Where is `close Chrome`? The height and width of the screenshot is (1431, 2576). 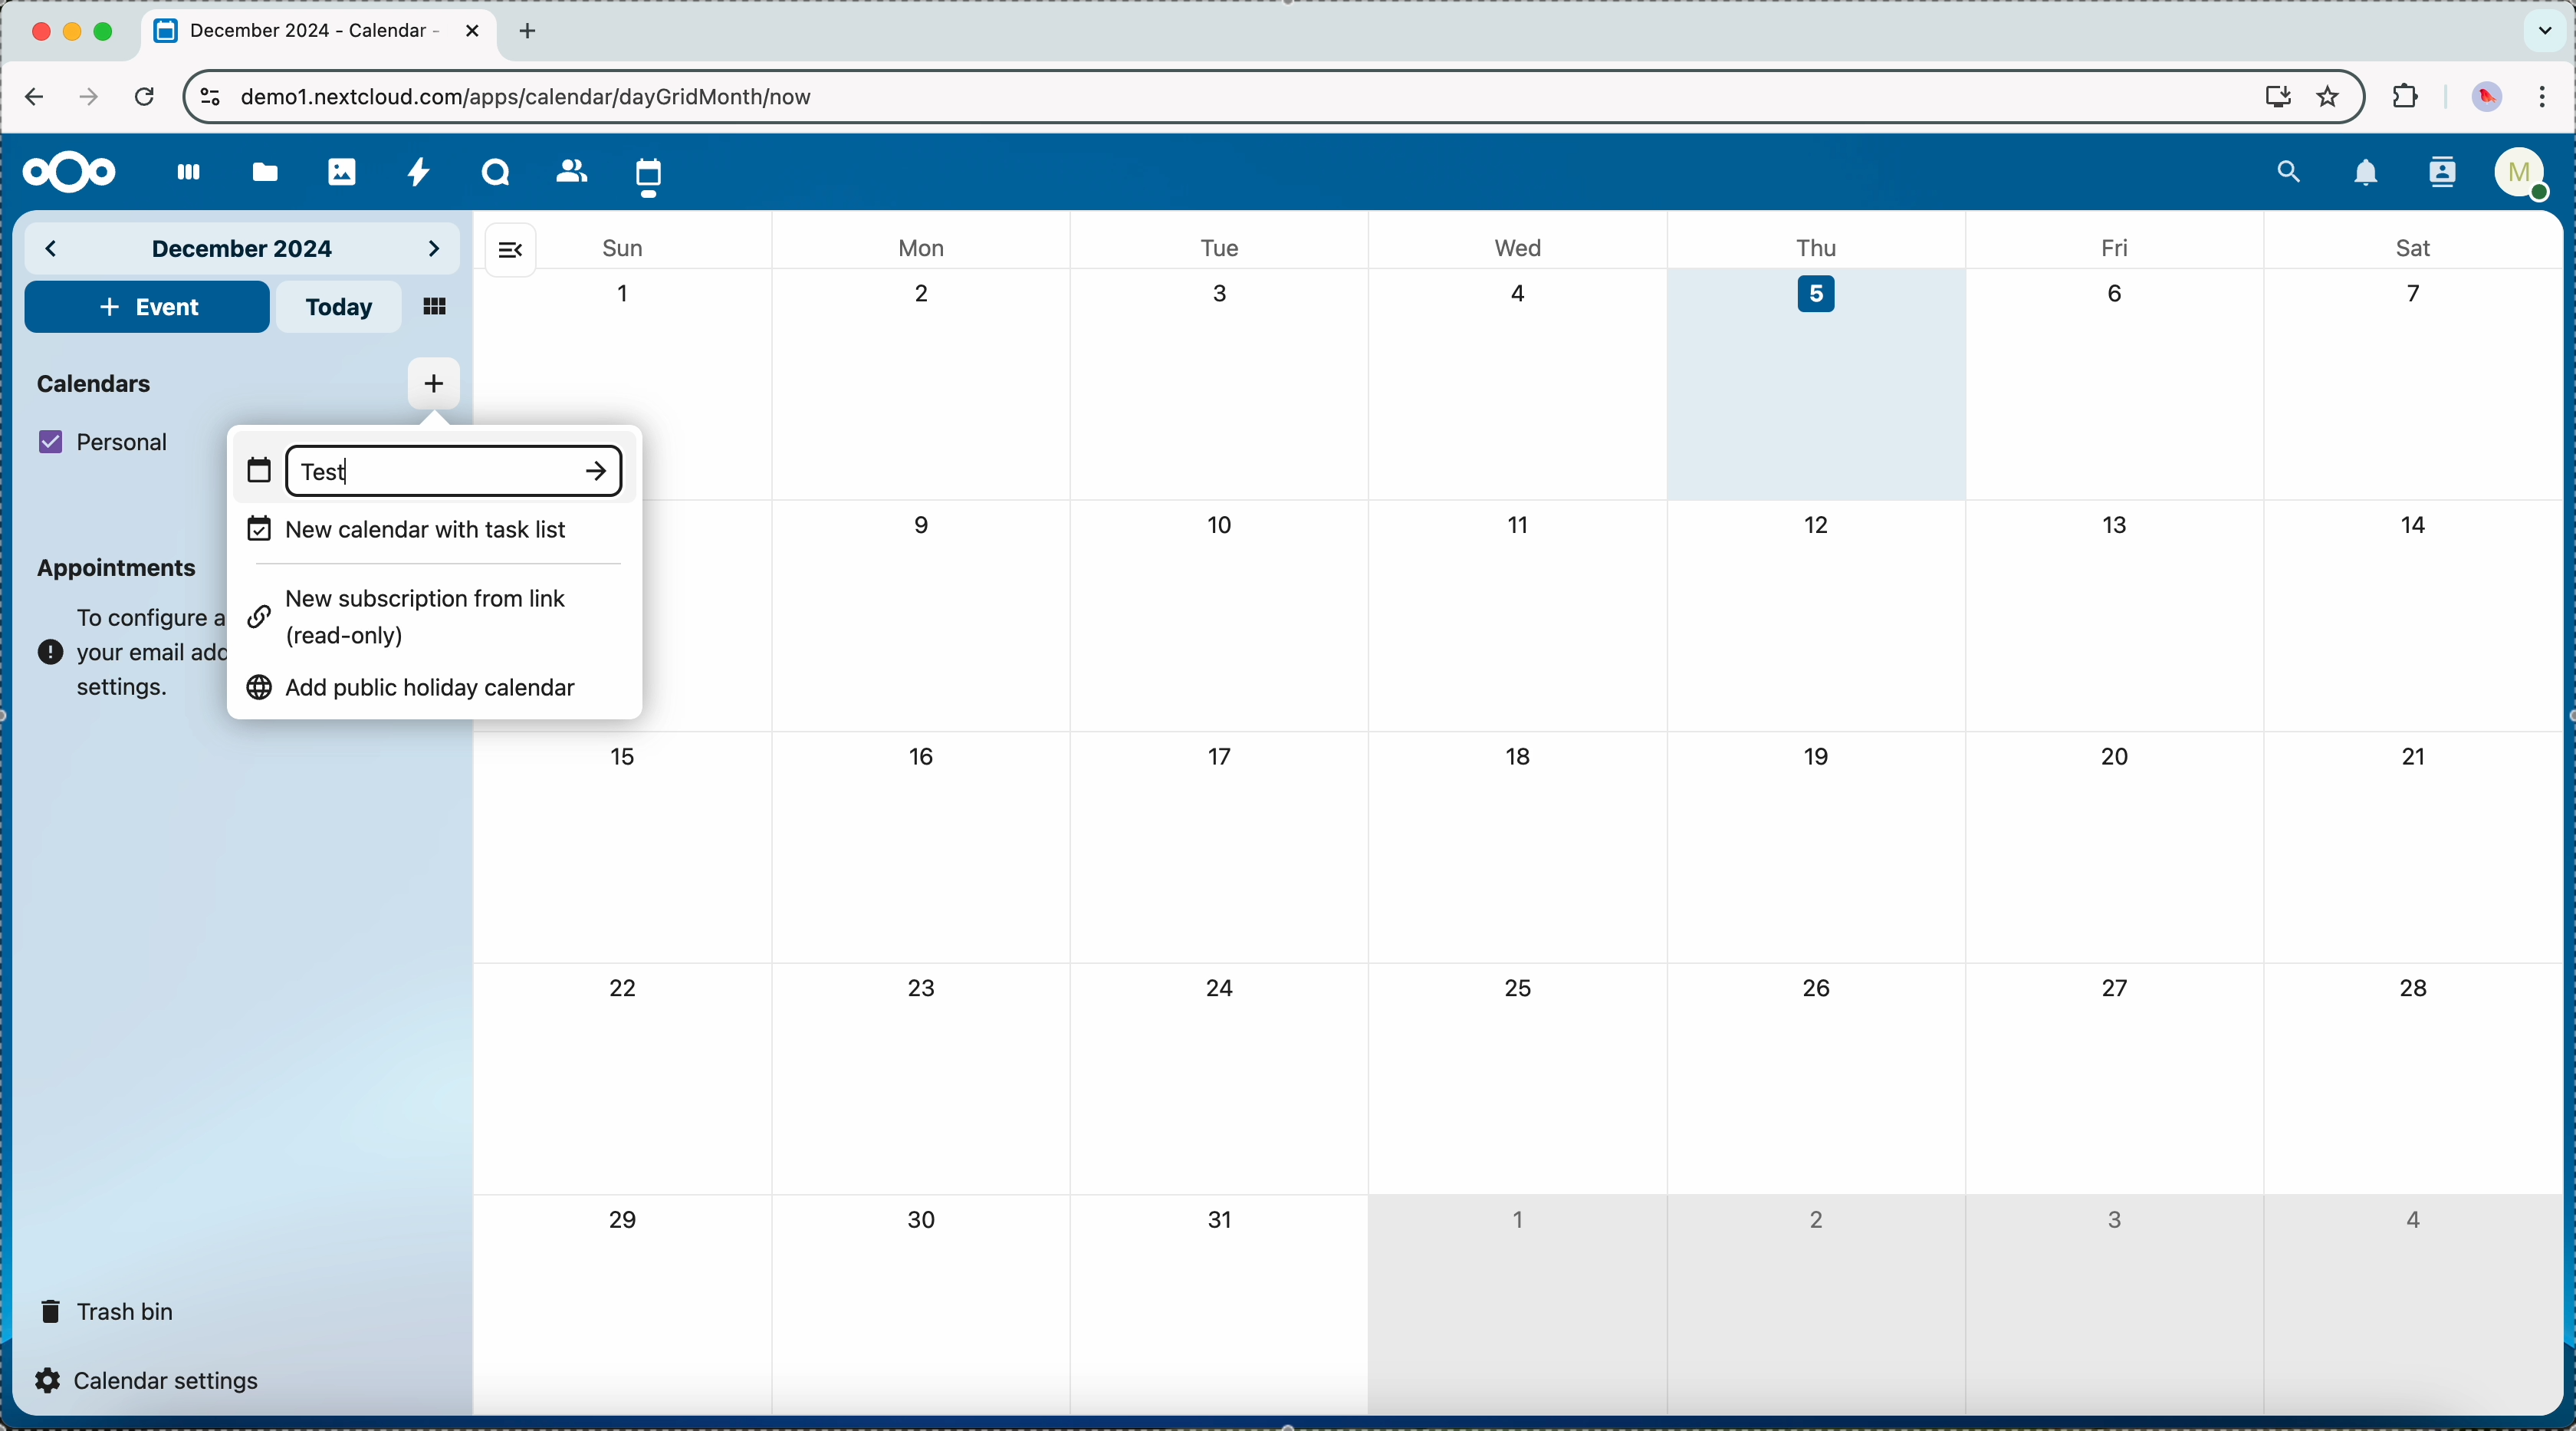 close Chrome is located at coordinates (40, 33).